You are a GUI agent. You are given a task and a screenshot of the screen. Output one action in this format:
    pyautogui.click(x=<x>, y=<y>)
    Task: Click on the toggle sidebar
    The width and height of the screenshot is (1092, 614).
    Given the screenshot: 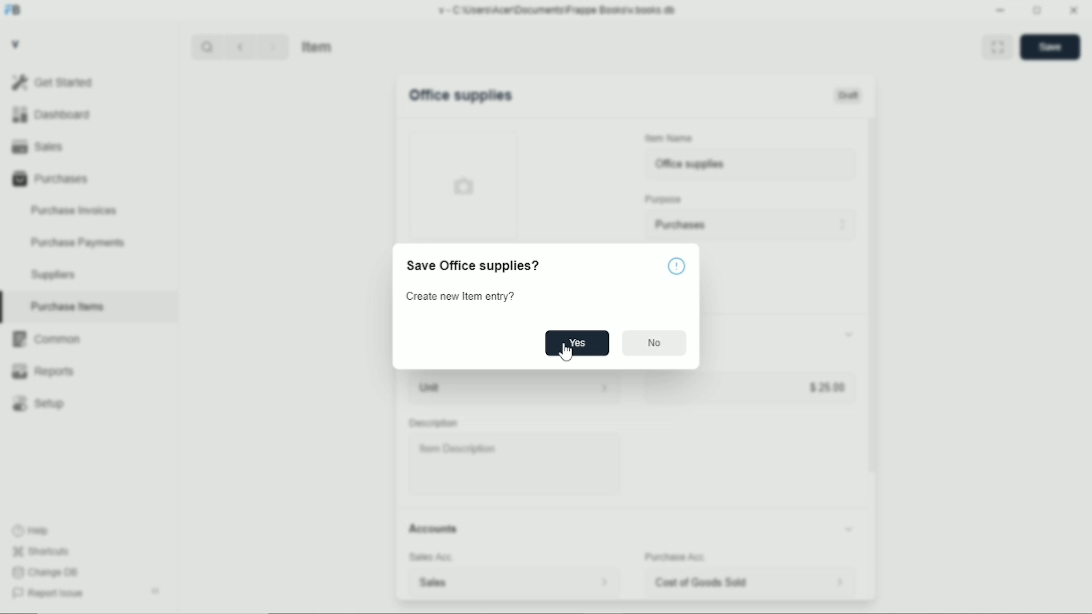 What is the action you would take?
    pyautogui.click(x=157, y=591)
    